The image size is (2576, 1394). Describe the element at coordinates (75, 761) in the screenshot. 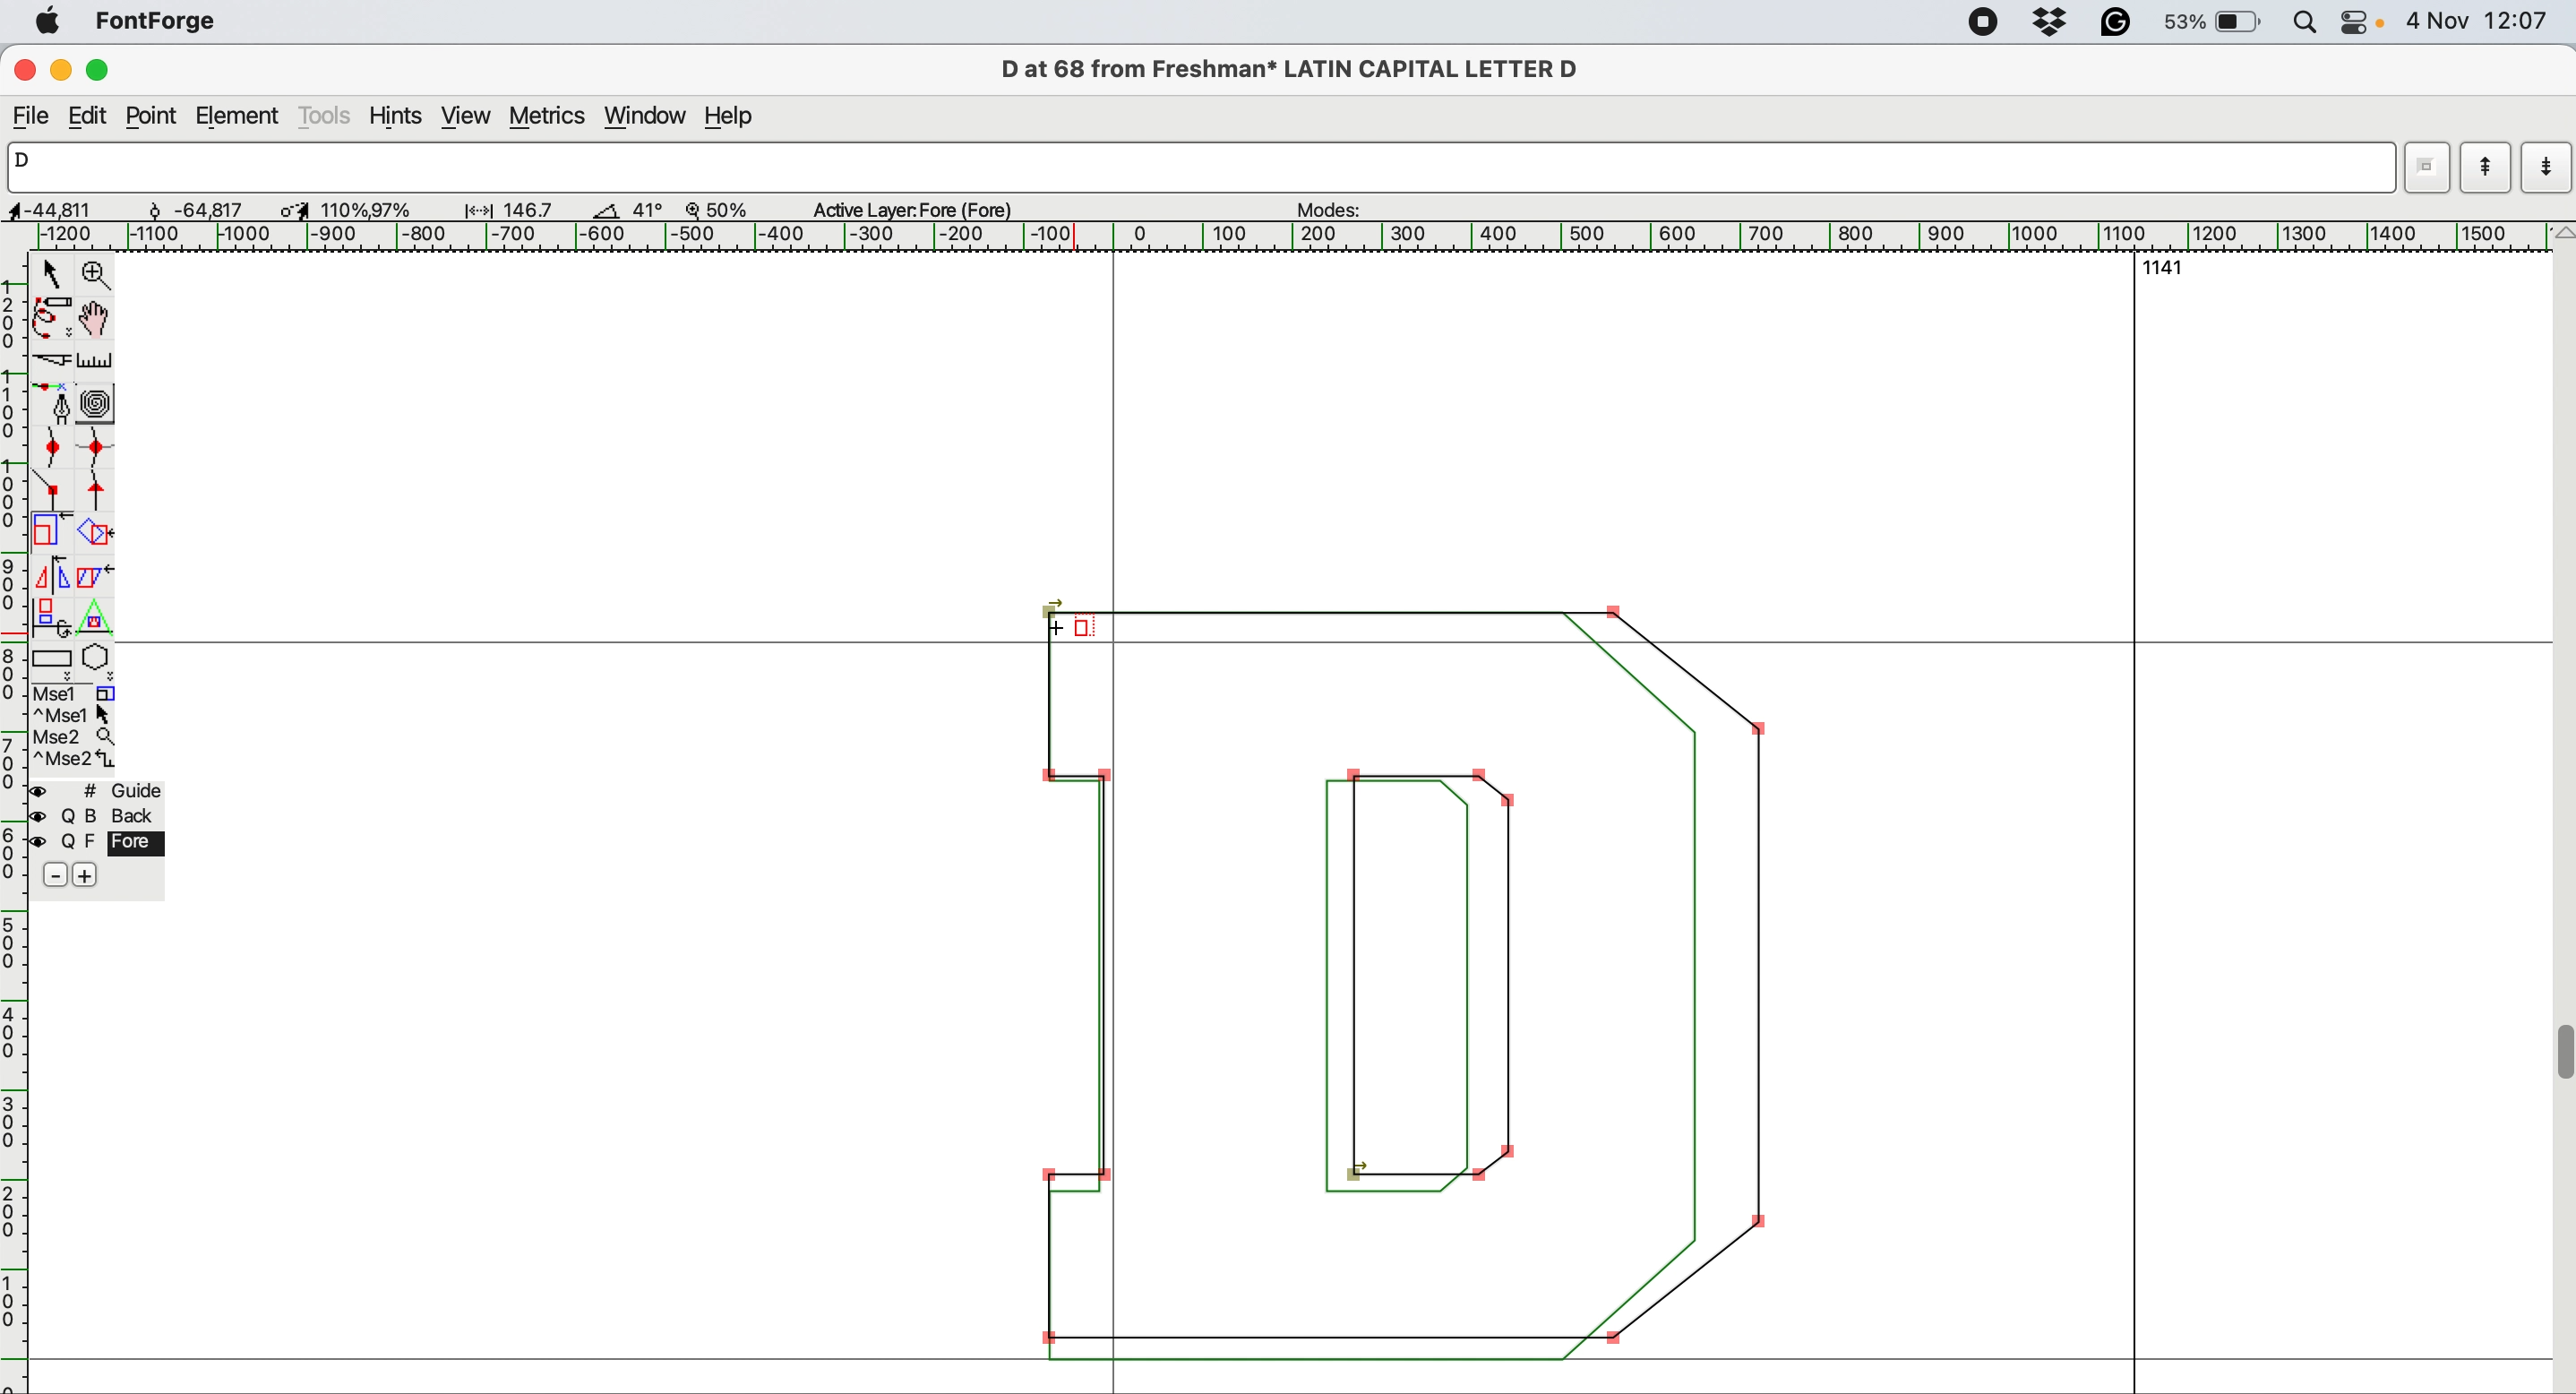

I see `^Mse2` at that location.